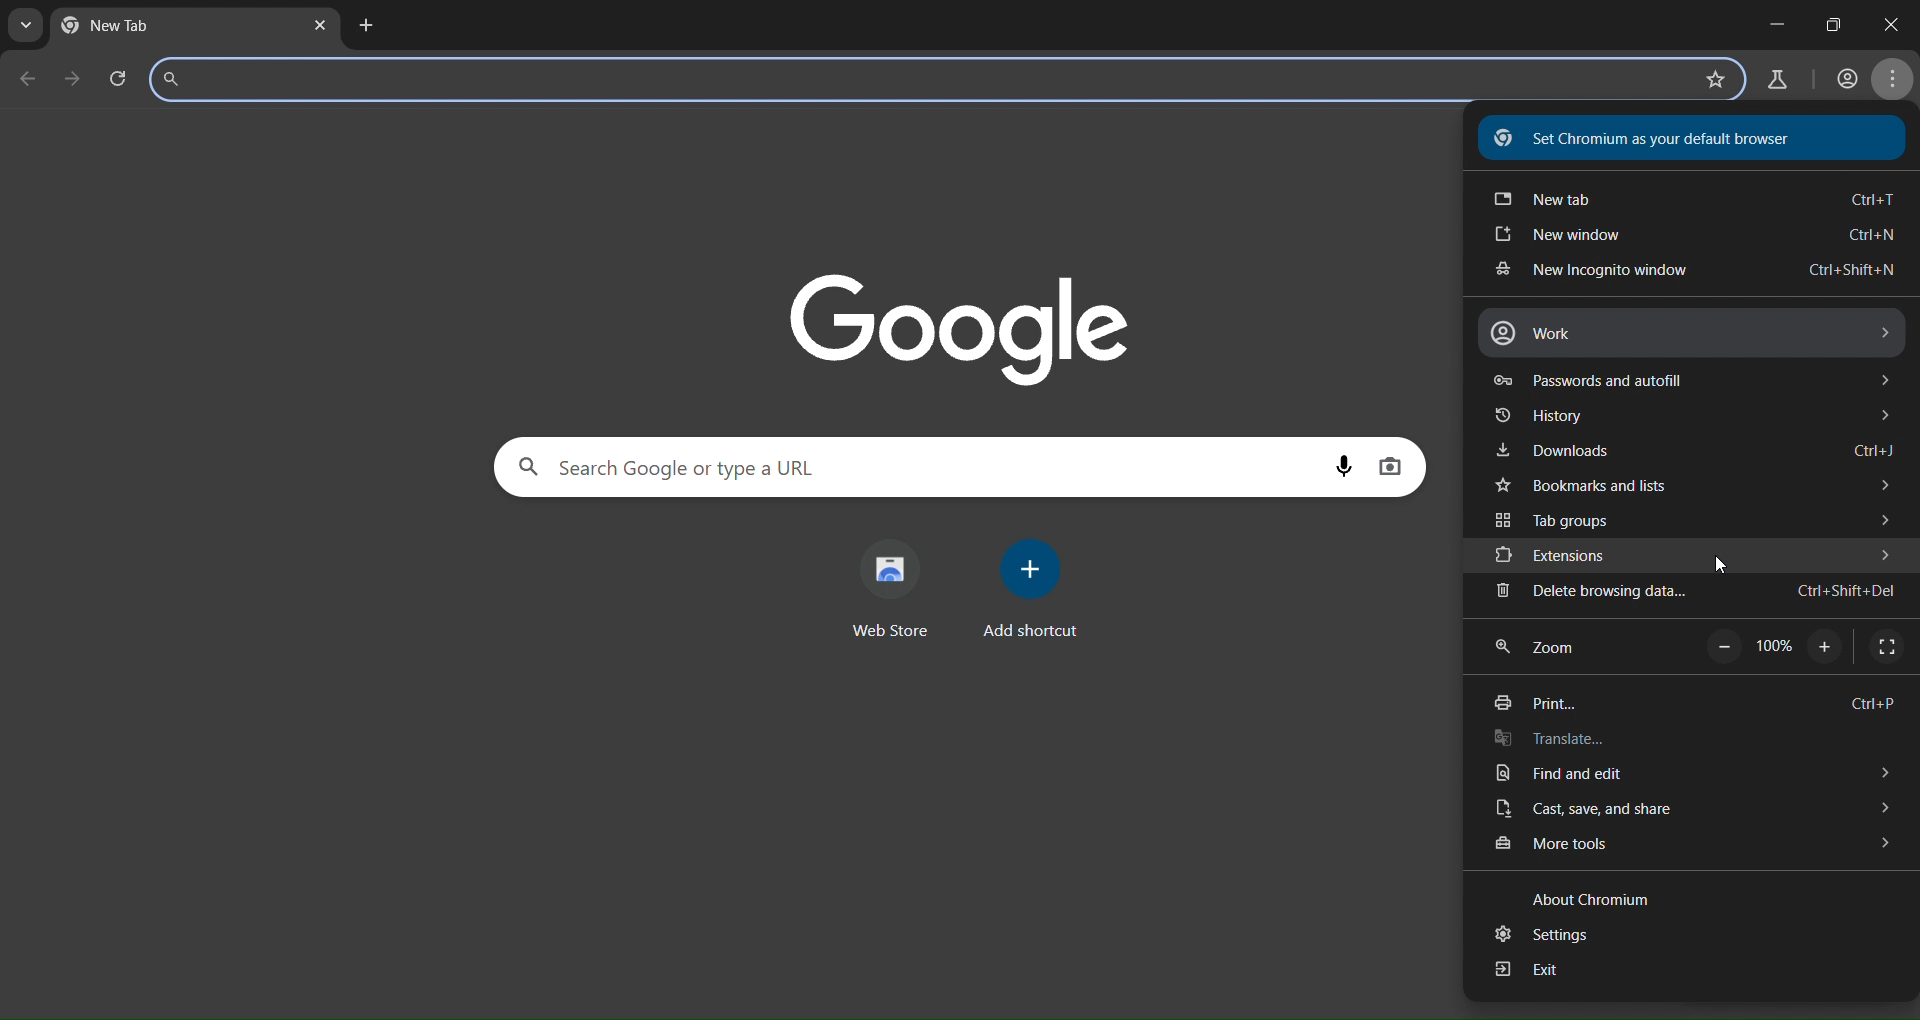  Describe the element at coordinates (954, 322) in the screenshot. I see `Google` at that location.